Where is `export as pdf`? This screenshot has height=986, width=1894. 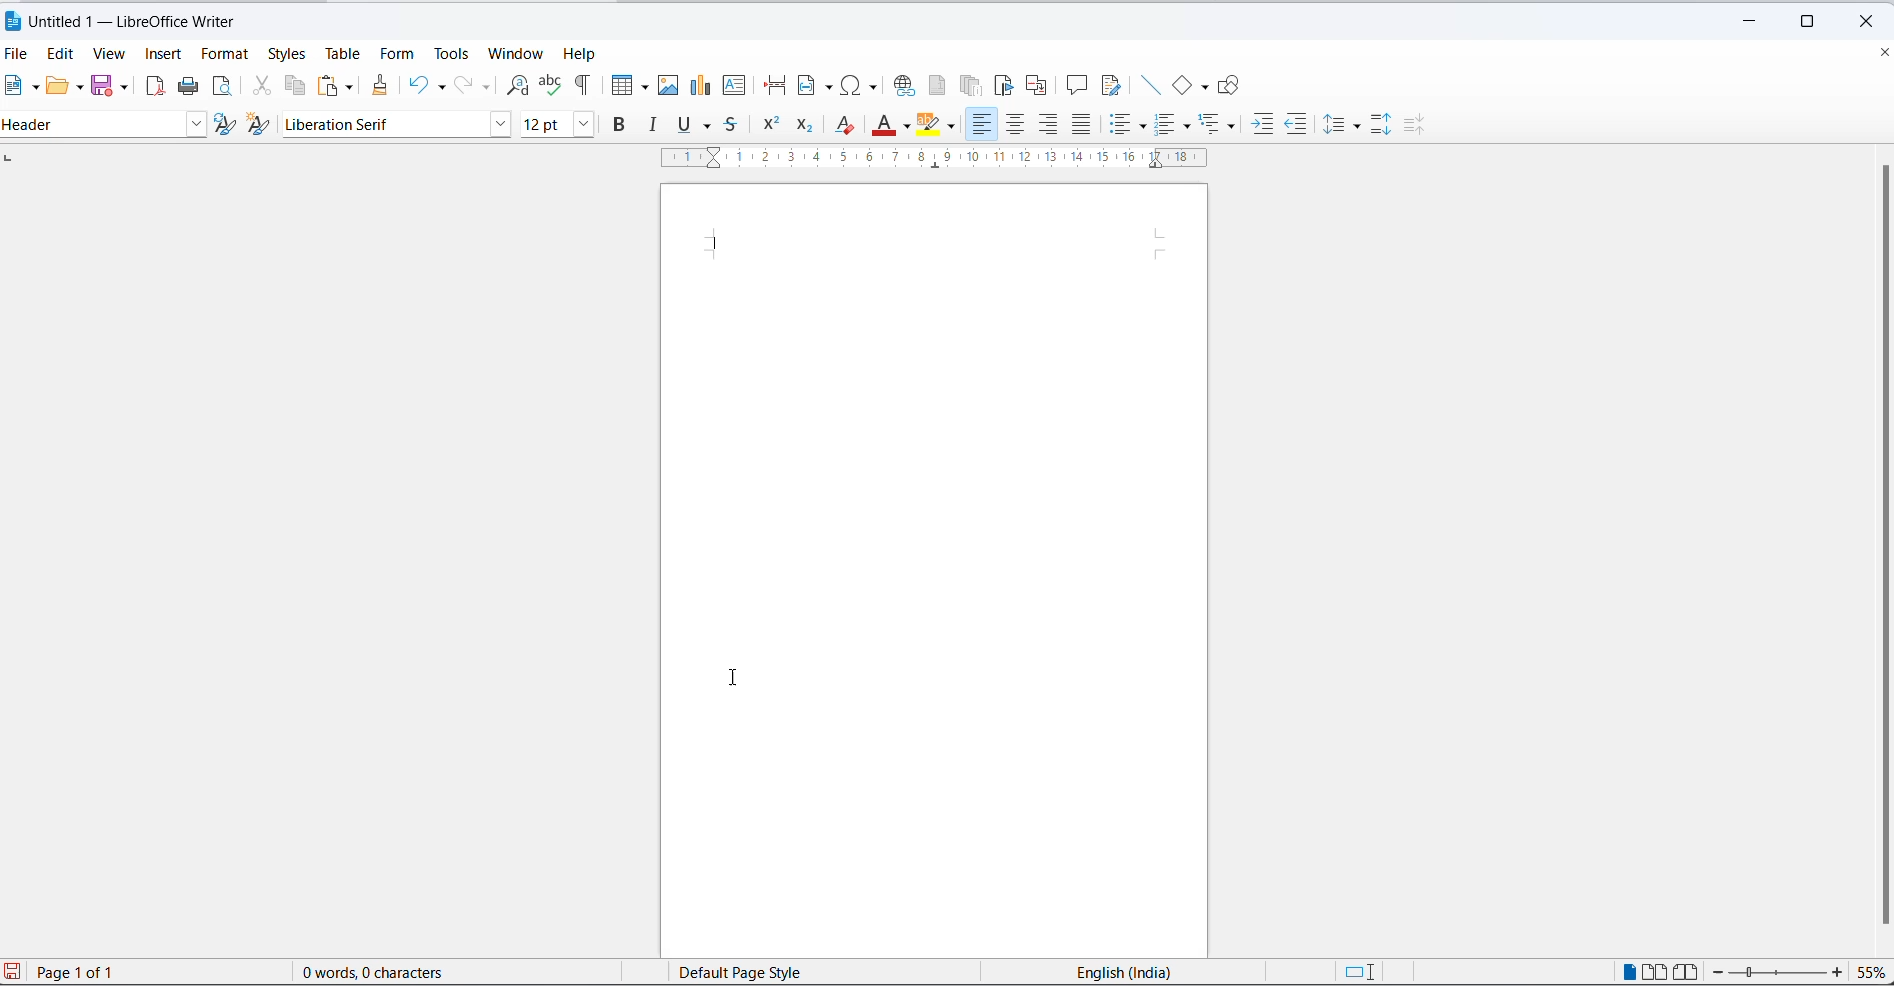 export as pdf is located at coordinates (152, 86).